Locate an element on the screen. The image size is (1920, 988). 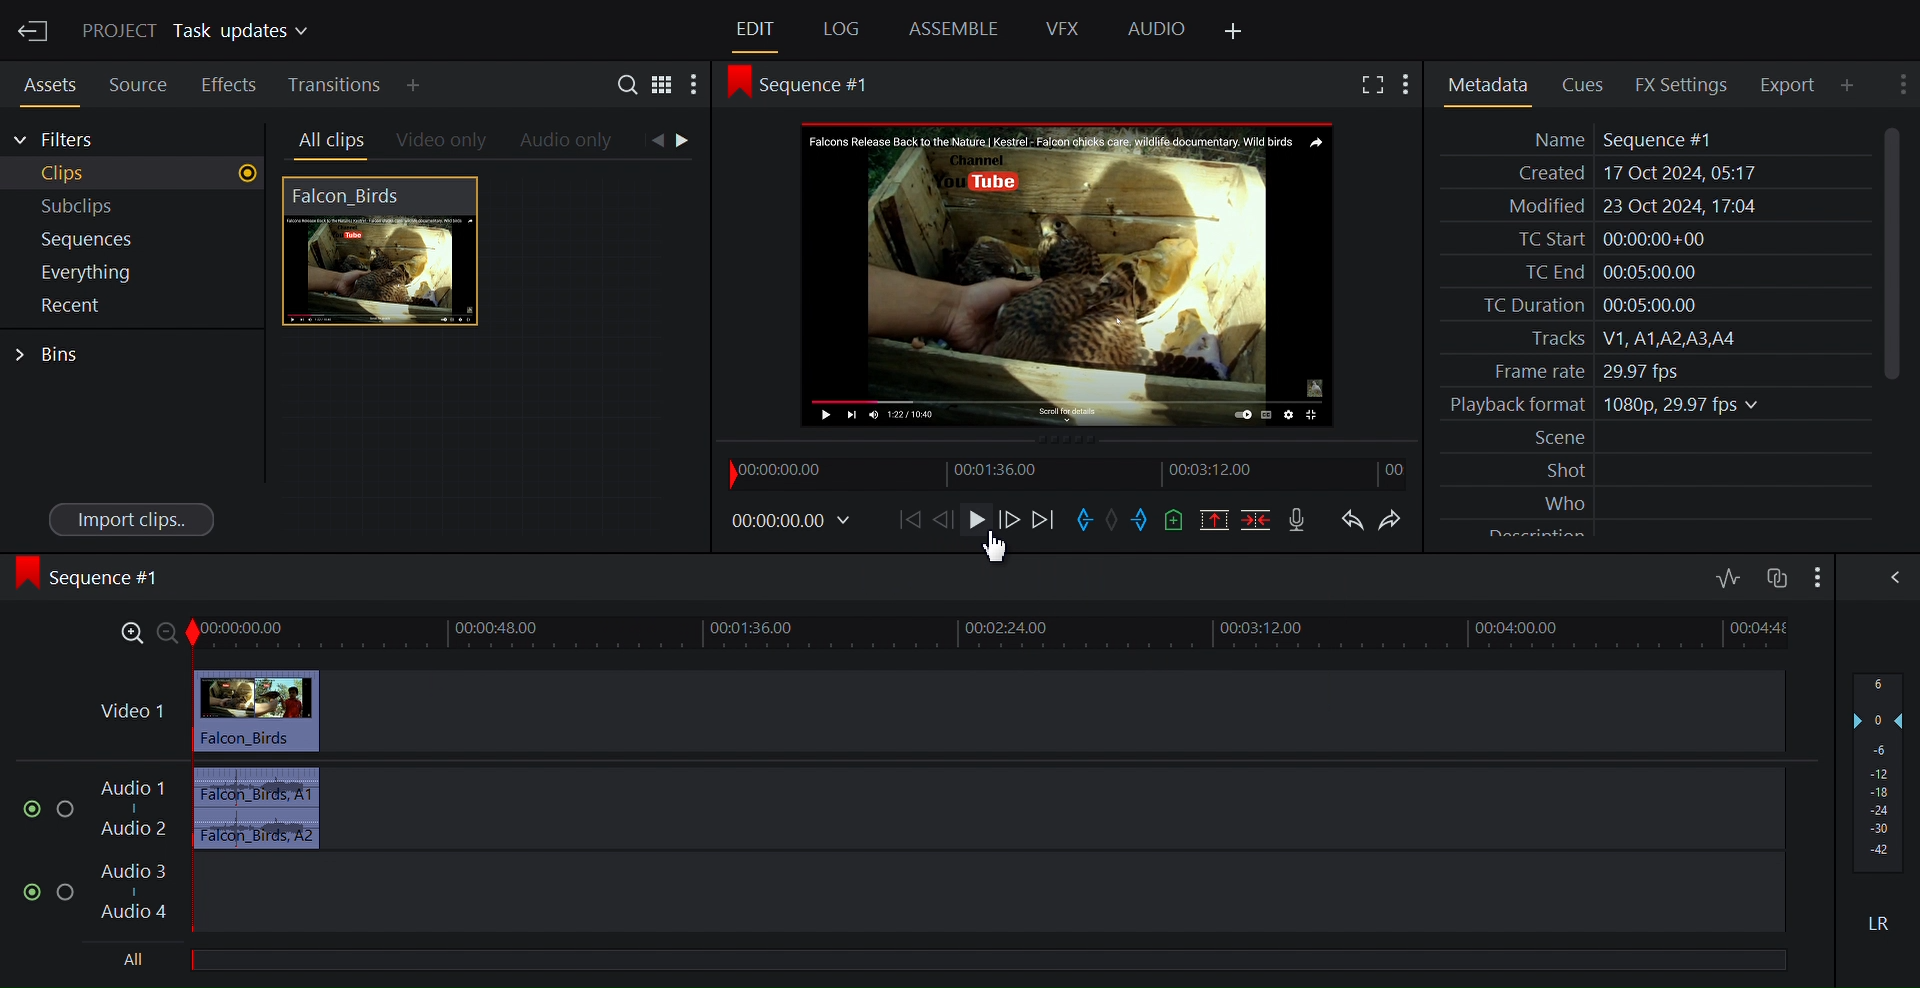
Cues is located at coordinates (1589, 83).